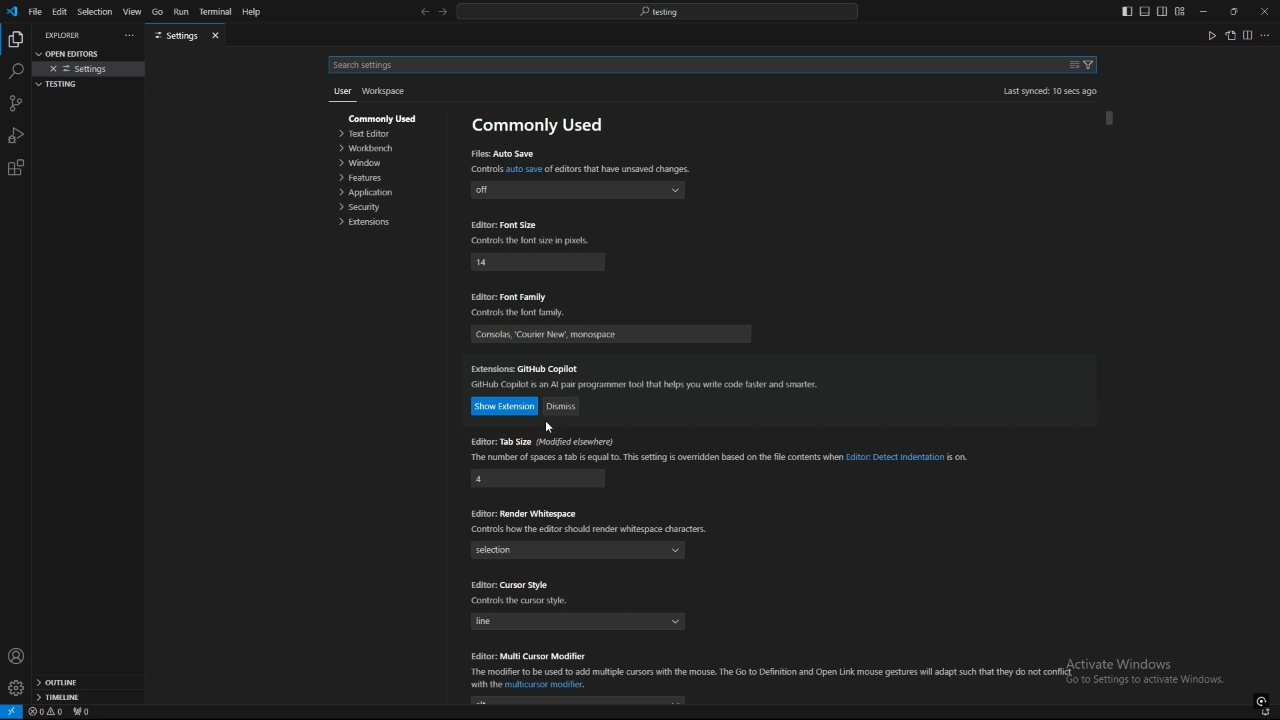 This screenshot has width=1280, height=720. What do you see at coordinates (503, 153) in the screenshot?
I see `files auto save` at bounding box center [503, 153].